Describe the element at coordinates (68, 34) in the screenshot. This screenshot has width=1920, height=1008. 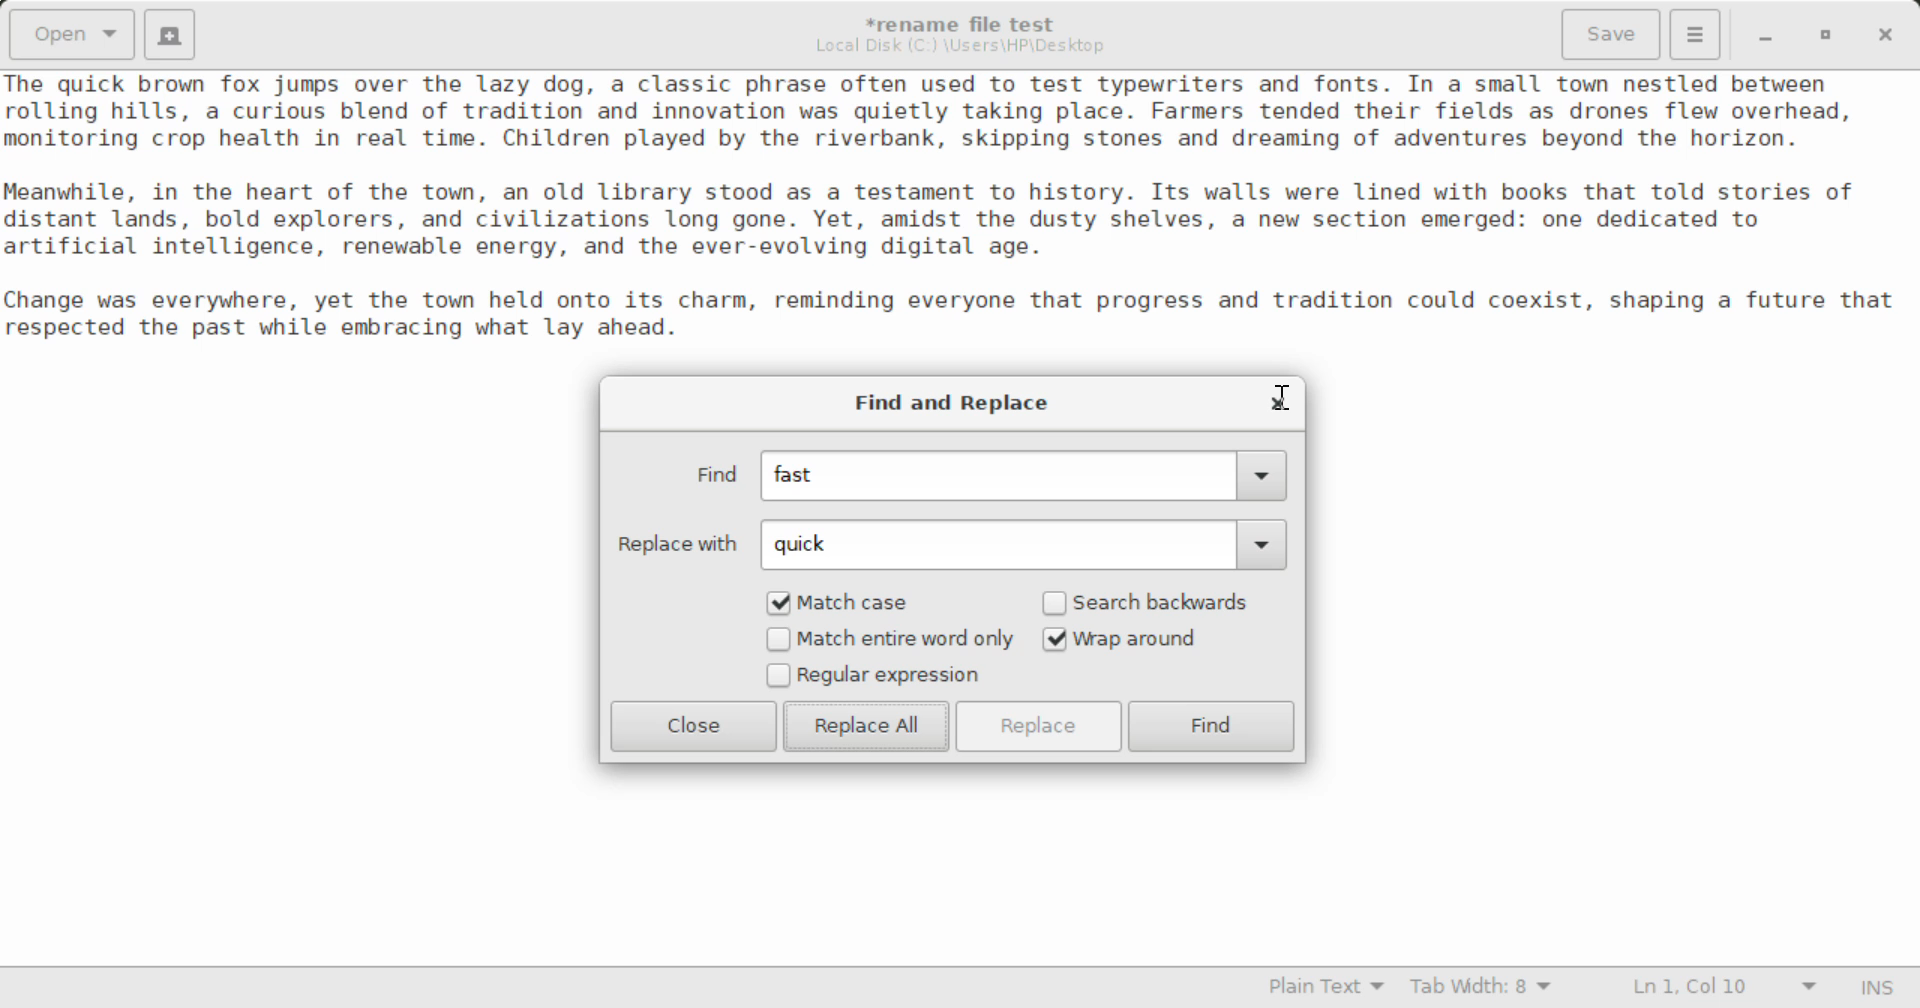
I see `Open Document` at that location.